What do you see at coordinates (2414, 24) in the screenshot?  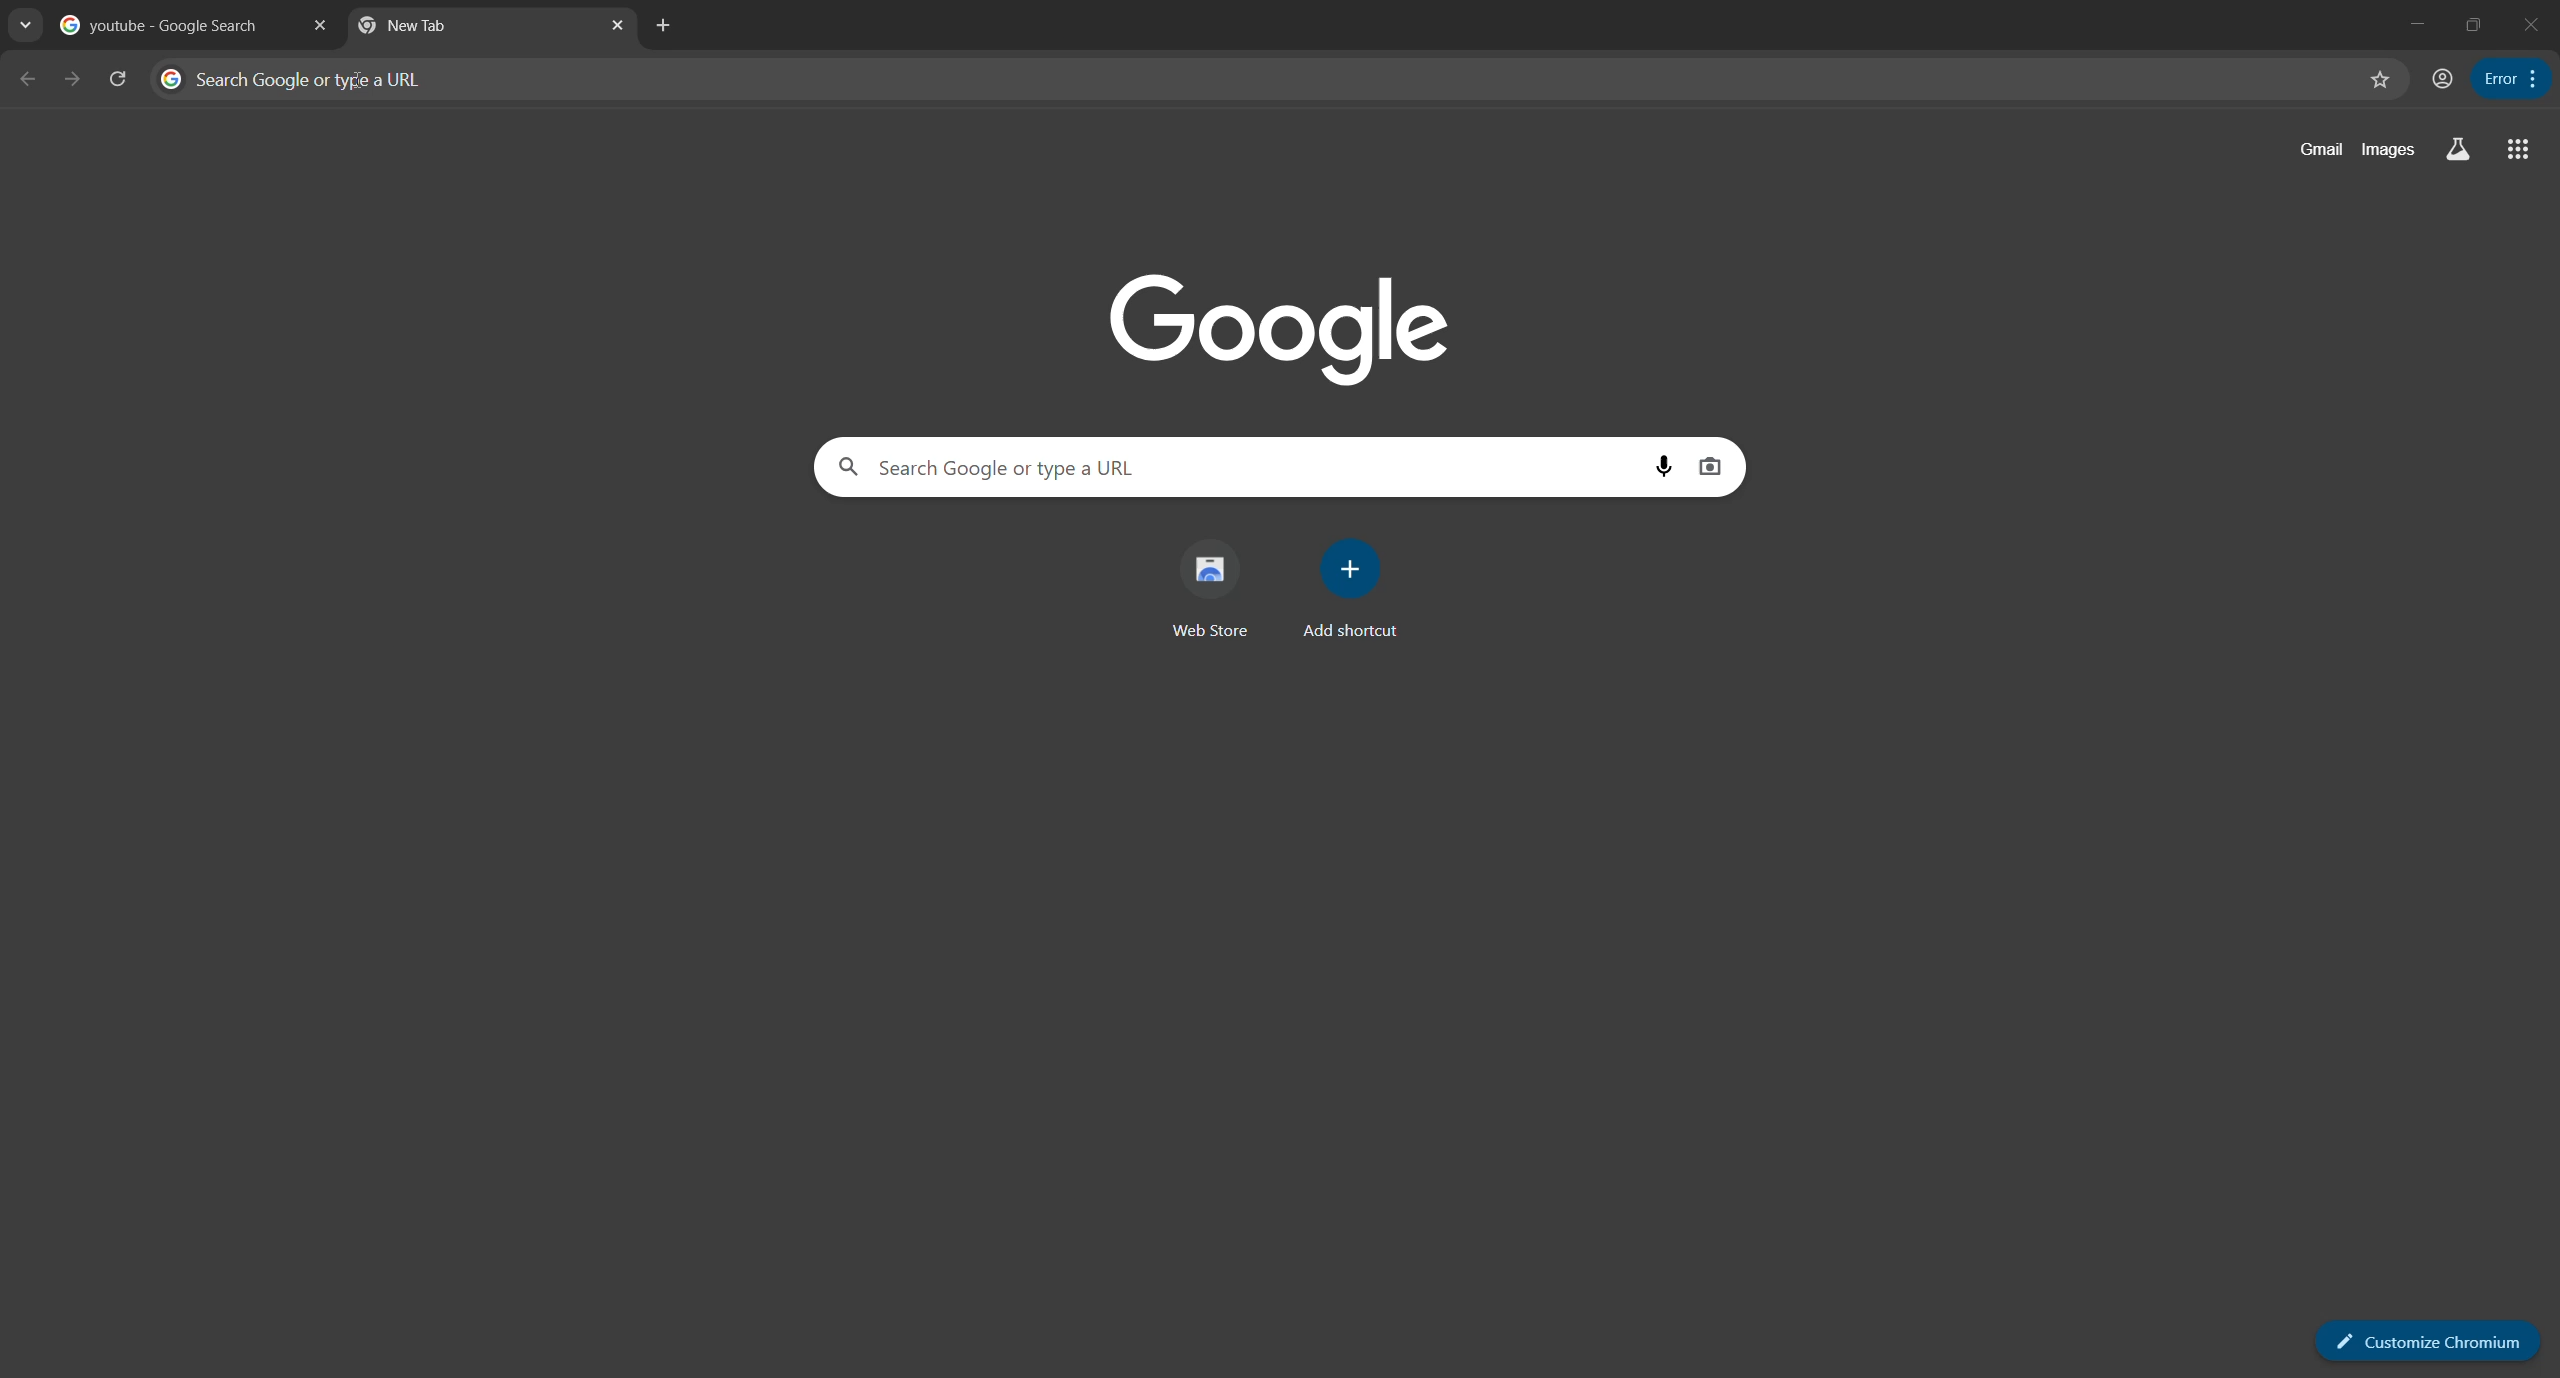 I see `minimize` at bounding box center [2414, 24].